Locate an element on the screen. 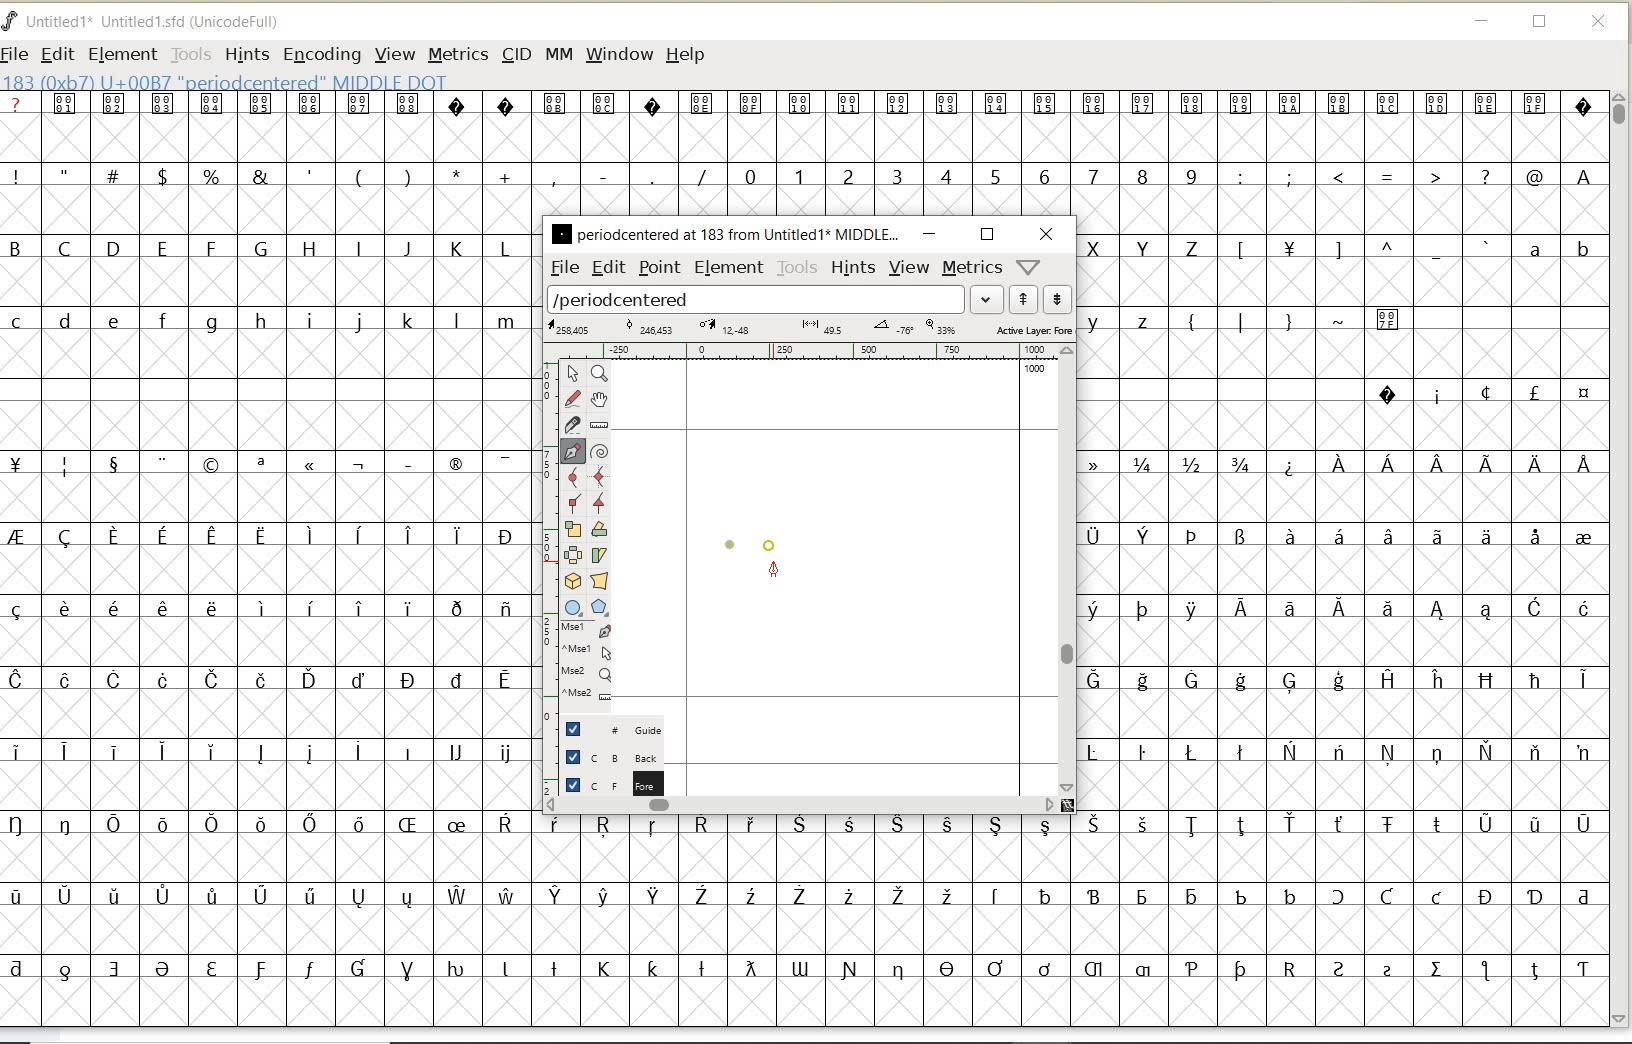 This screenshot has height=1044, width=1632. hints is located at coordinates (854, 267).